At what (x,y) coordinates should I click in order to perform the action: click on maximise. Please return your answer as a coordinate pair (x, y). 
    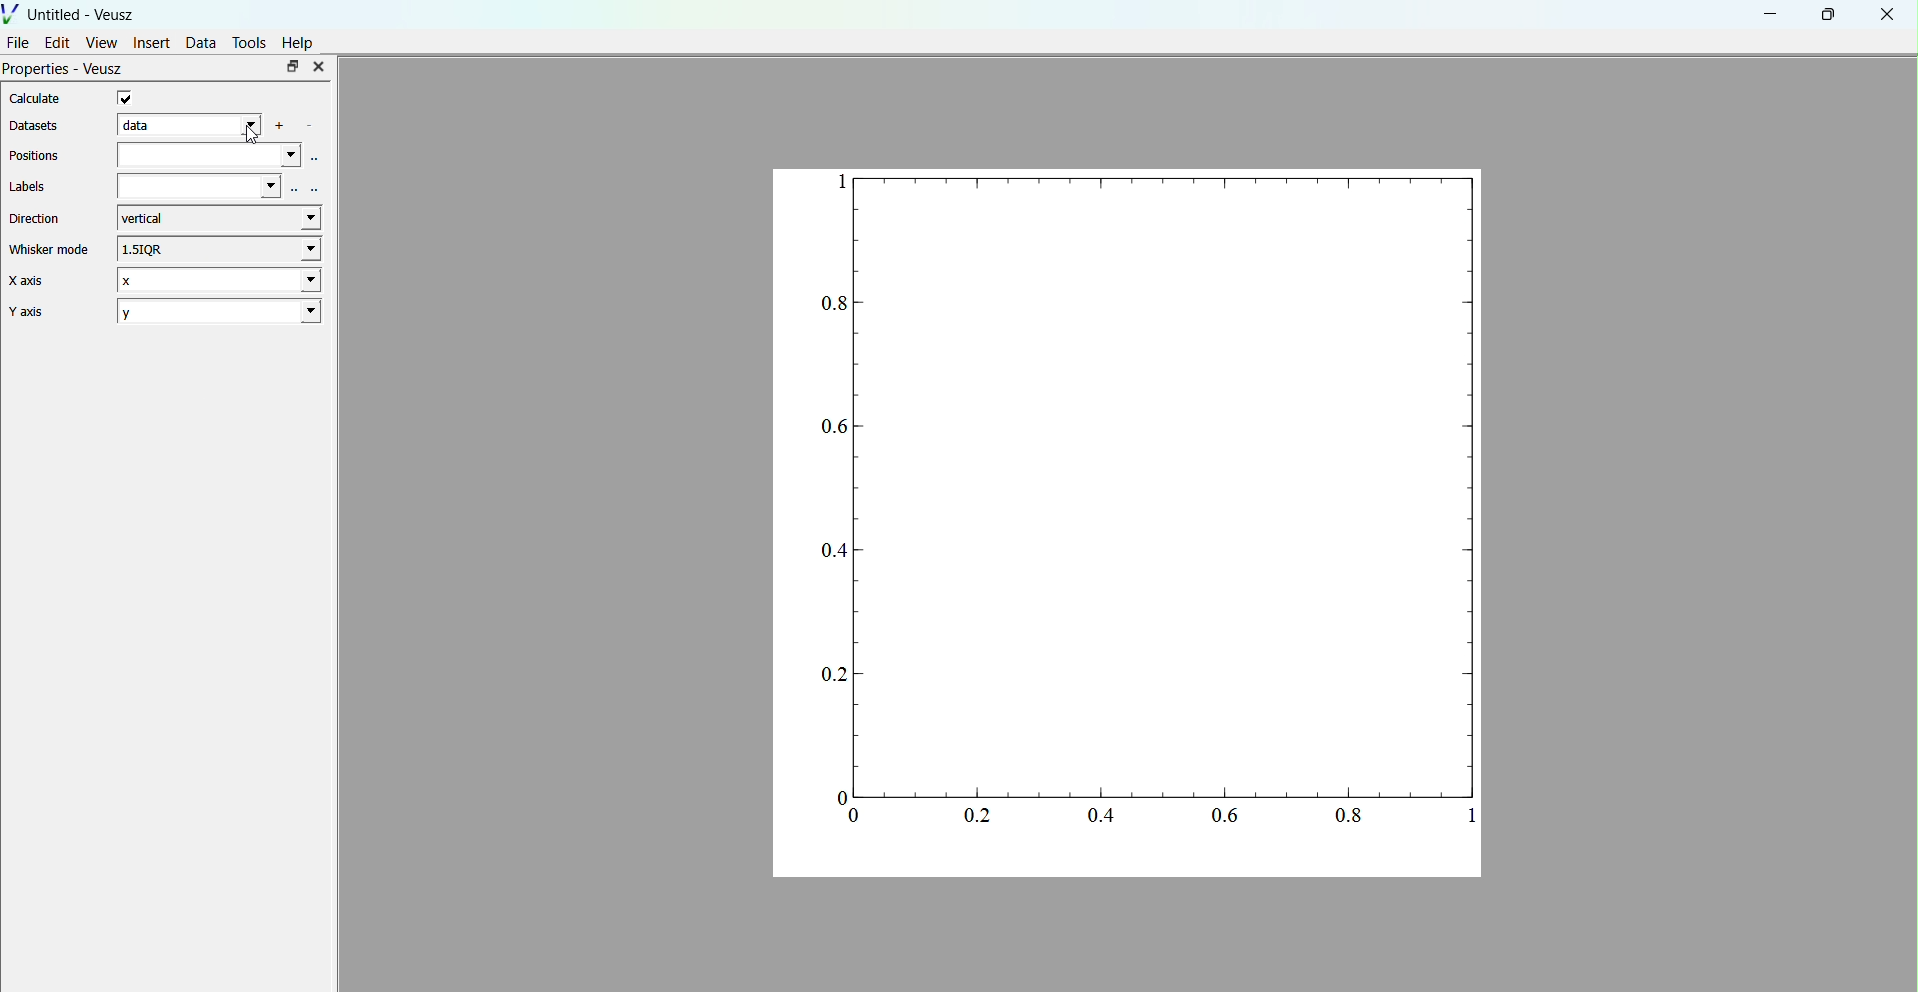
    Looking at the image, I should click on (292, 66).